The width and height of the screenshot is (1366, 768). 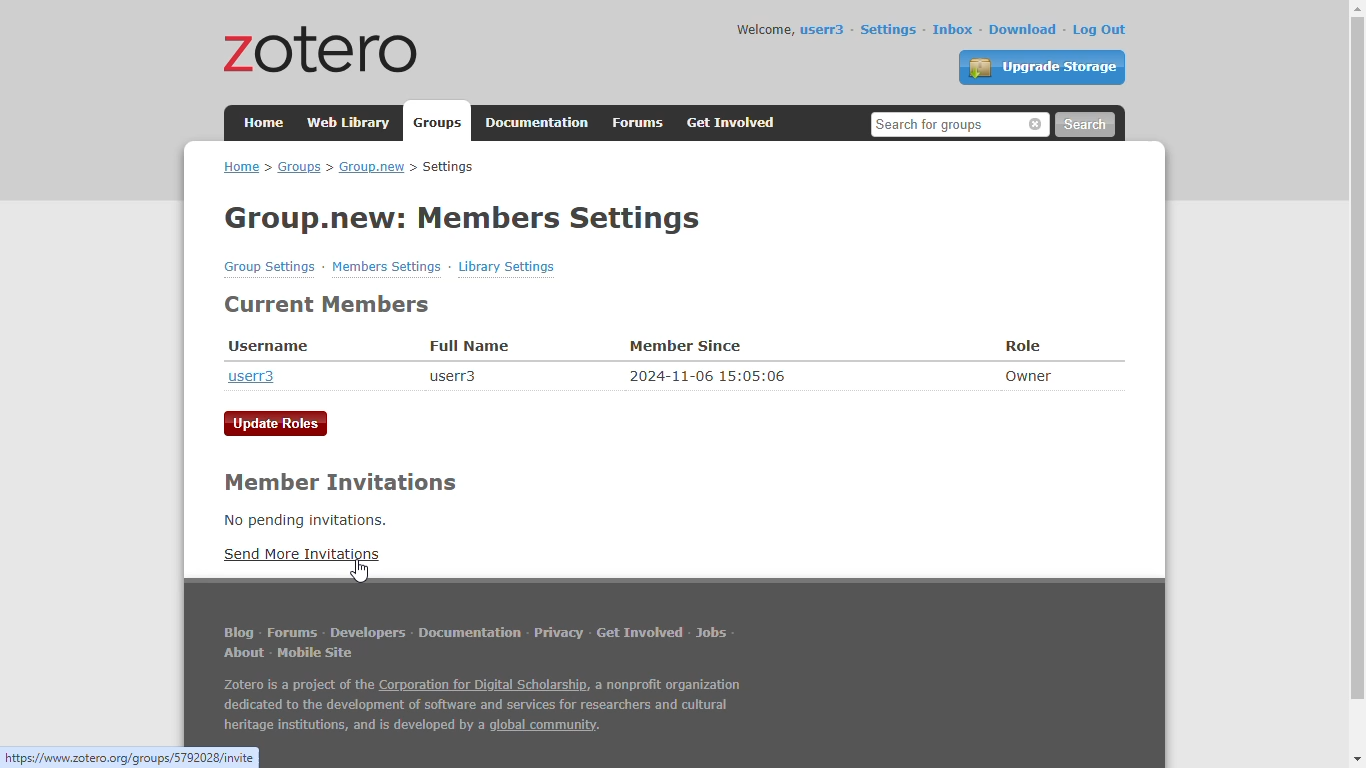 What do you see at coordinates (507, 266) in the screenshot?
I see `library settings` at bounding box center [507, 266].